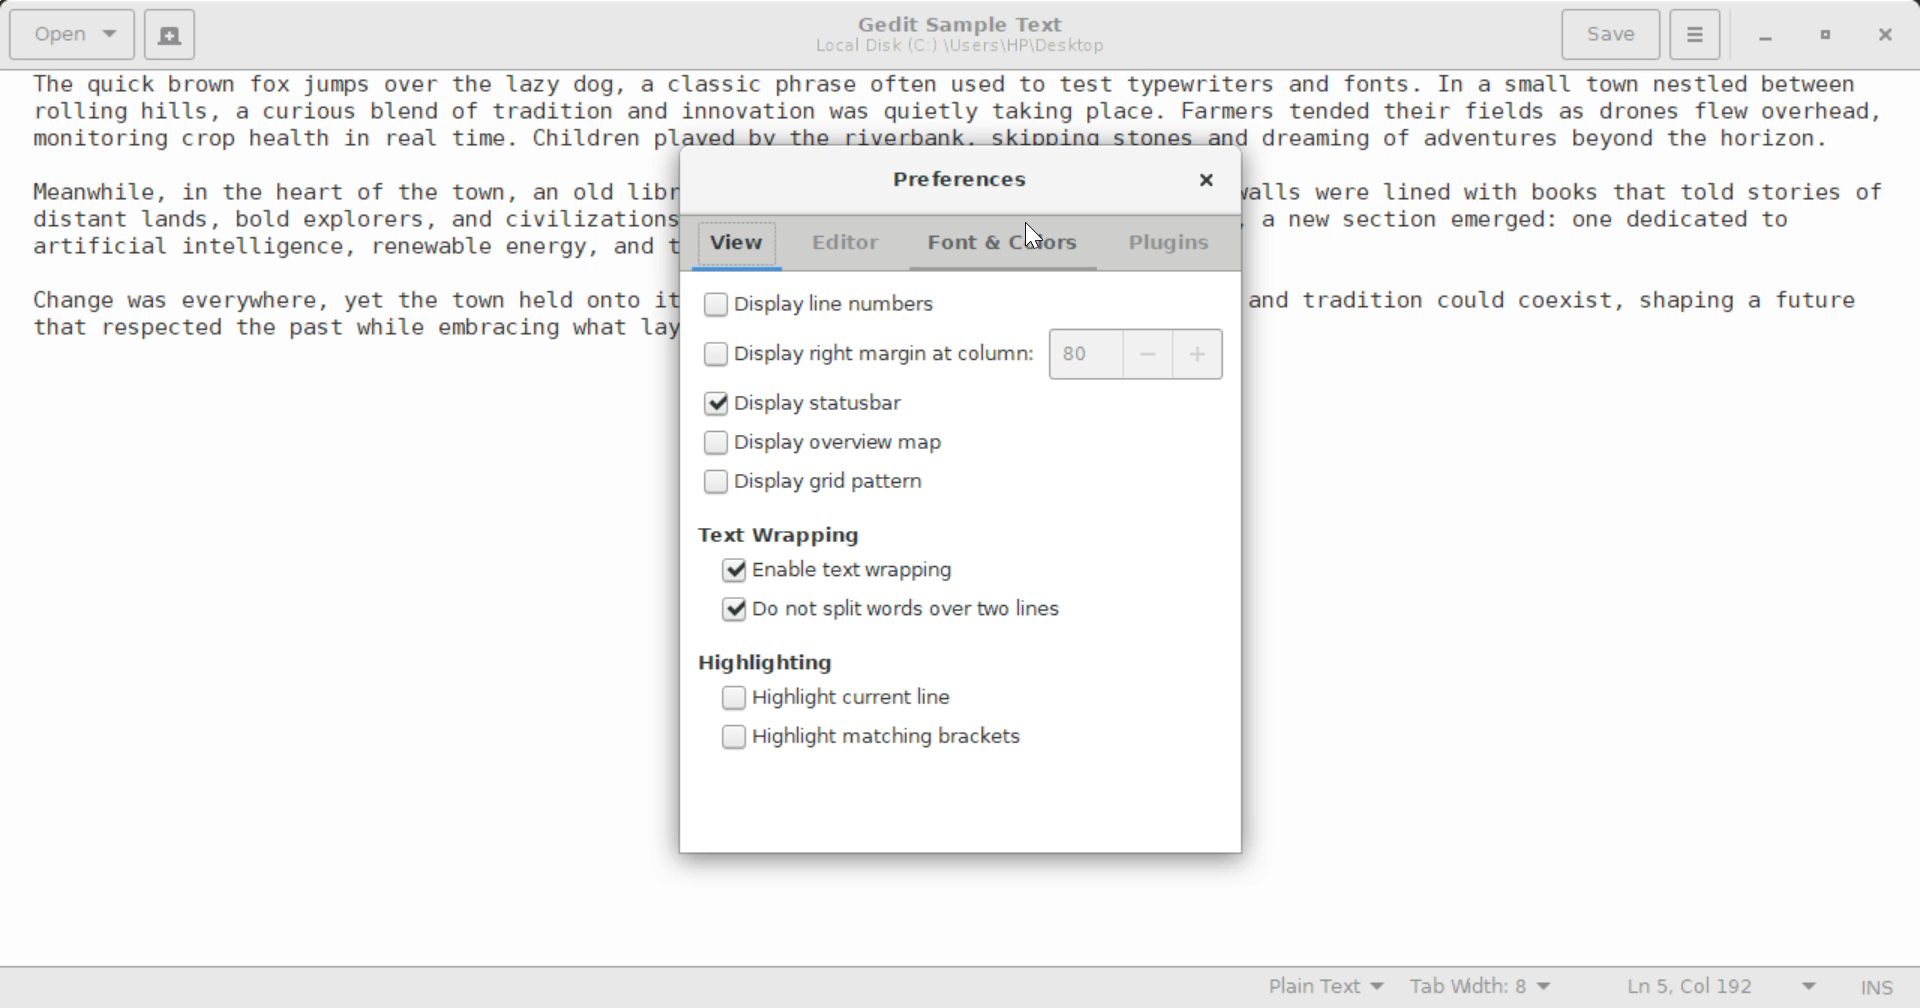 The height and width of the screenshot is (1008, 1920). What do you see at coordinates (810, 405) in the screenshot?
I see `Display statusbar` at bounding box center [810, 405].